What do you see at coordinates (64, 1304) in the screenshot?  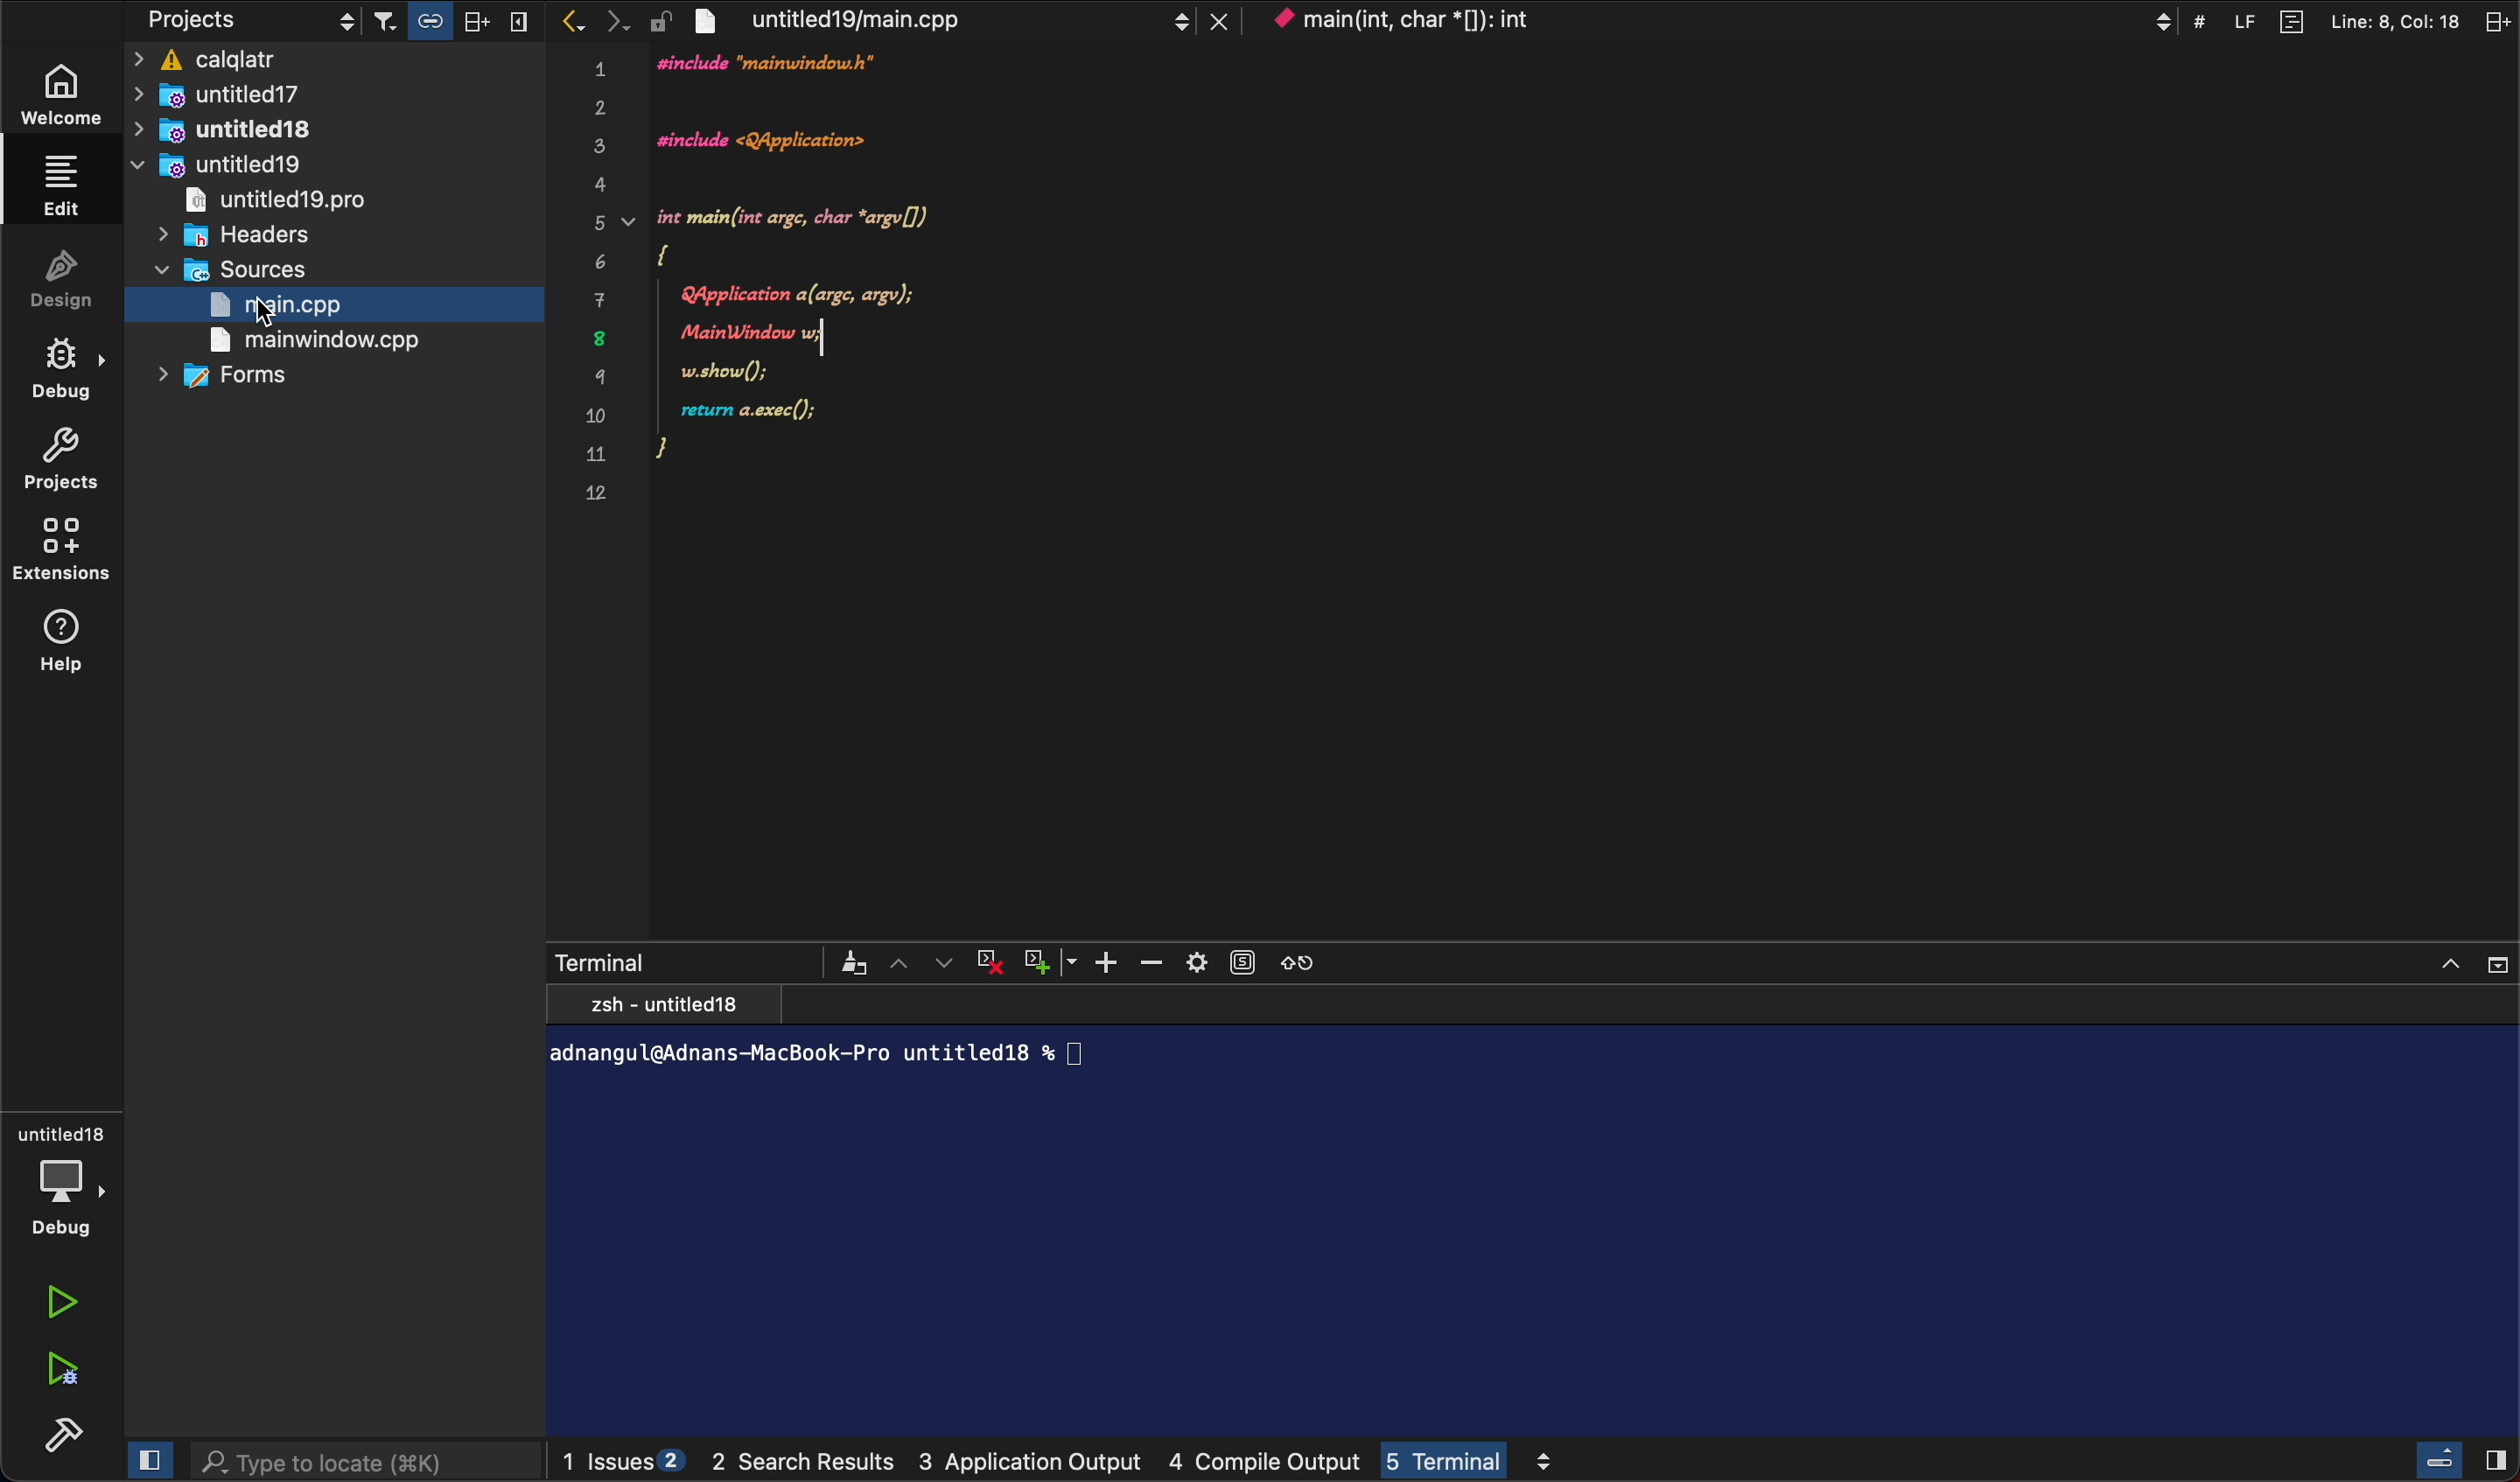 I see `run` at bounding box center [64, 1304].